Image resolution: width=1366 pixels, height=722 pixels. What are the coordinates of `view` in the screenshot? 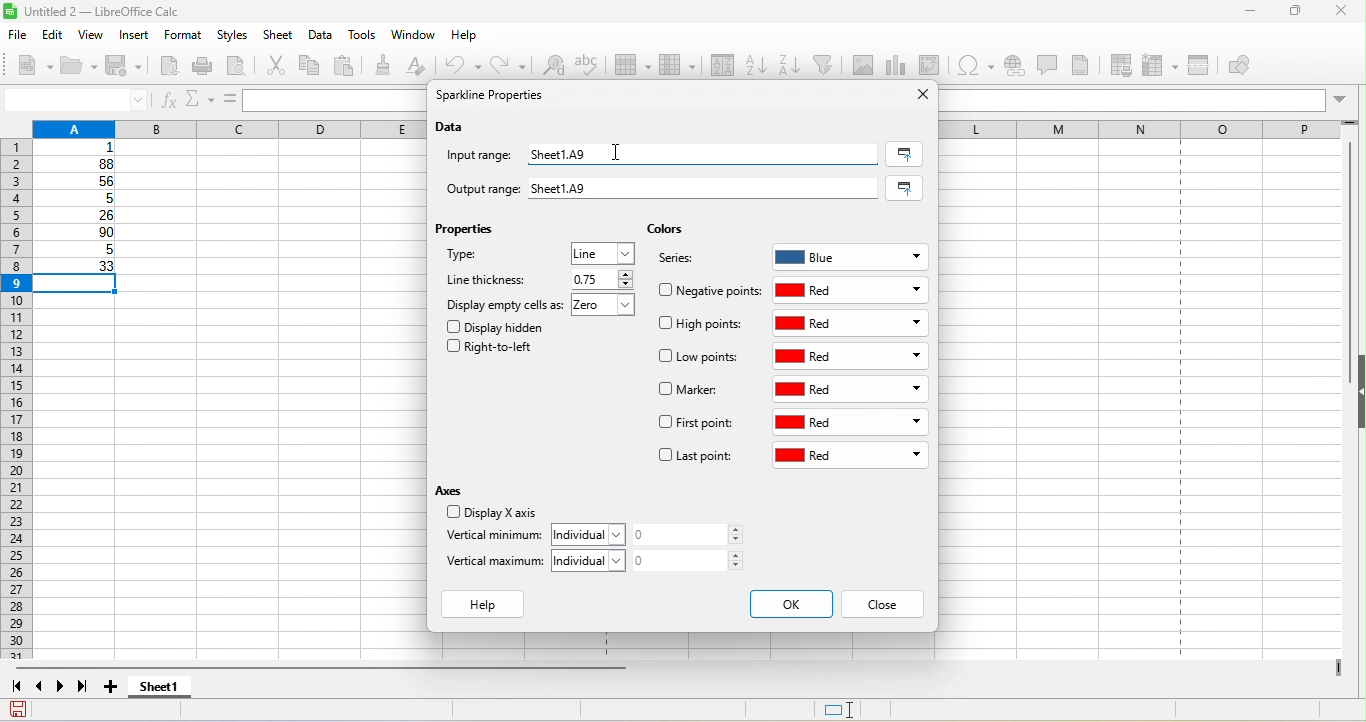 It's located at (96, 35).